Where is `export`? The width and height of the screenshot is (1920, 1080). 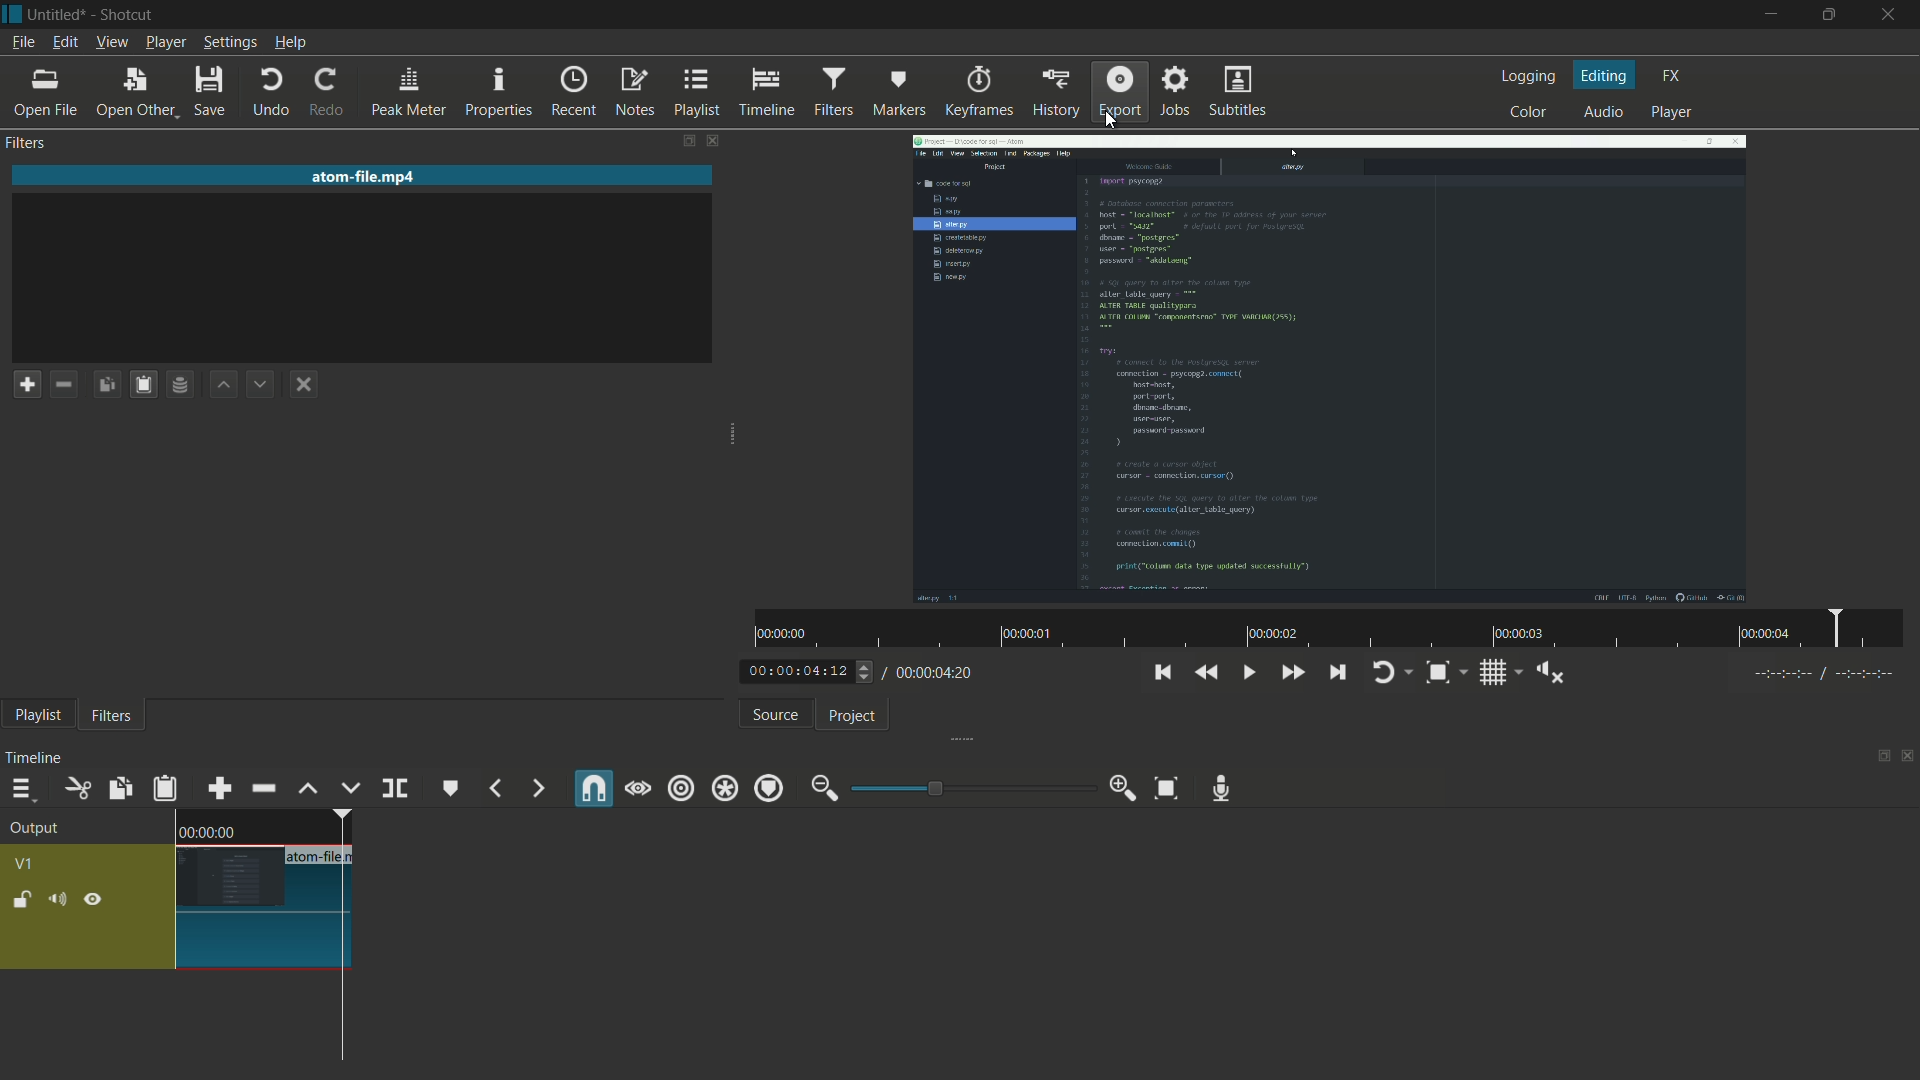
export is located at coordinates (1118, 91).